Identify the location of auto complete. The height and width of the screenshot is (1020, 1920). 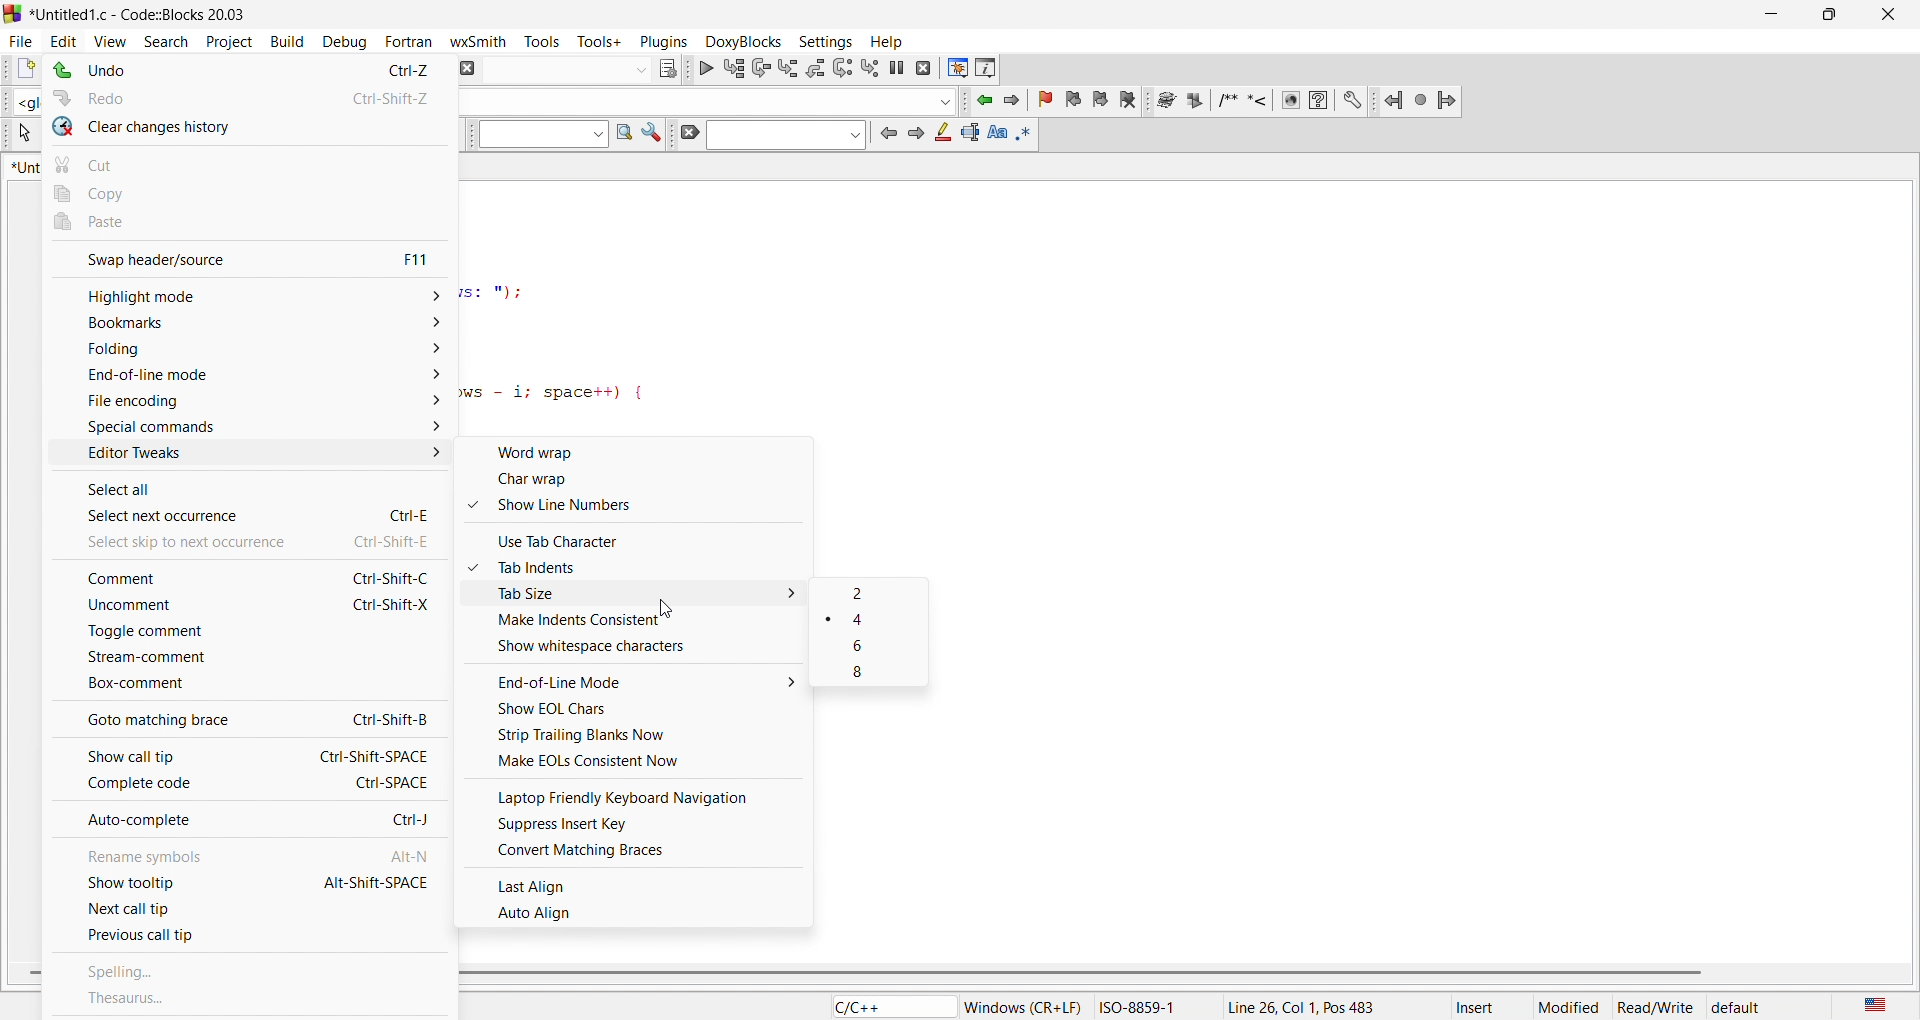
(184, 821).